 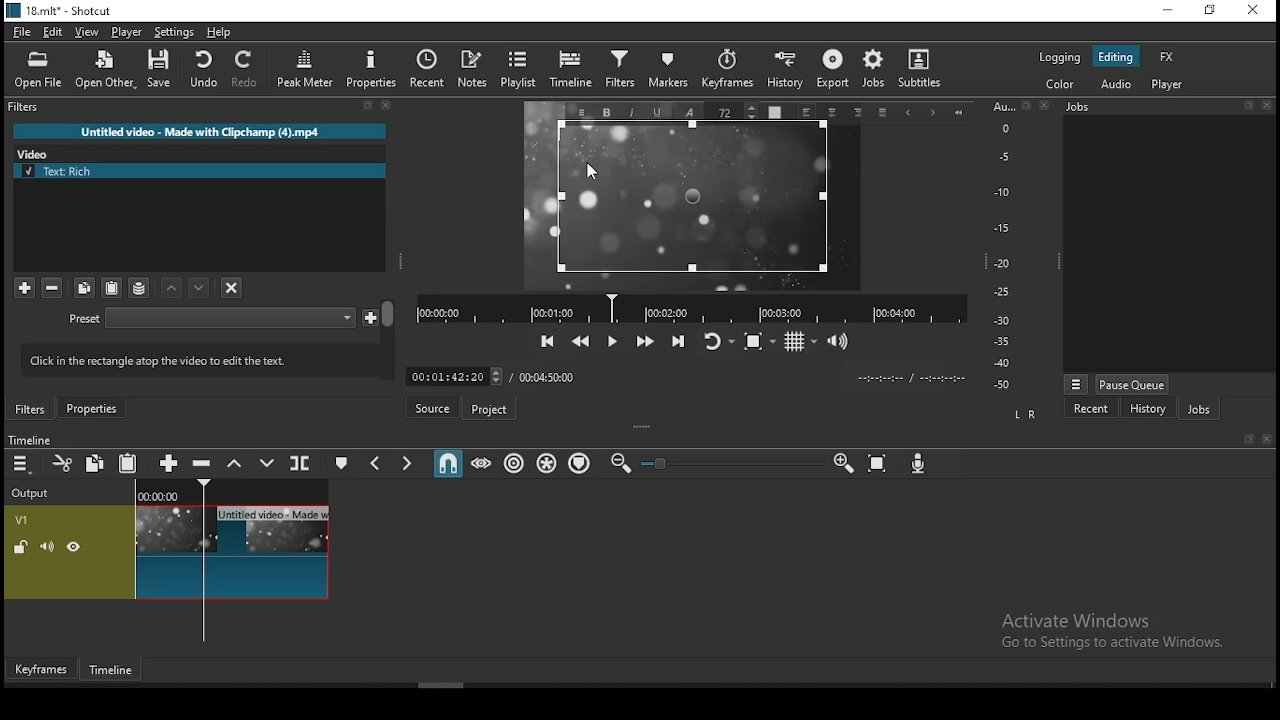 What do you see at coordinates (1009, 246) in the screenshot?
I see `Audio Level` at bounding box center [1009, 246].